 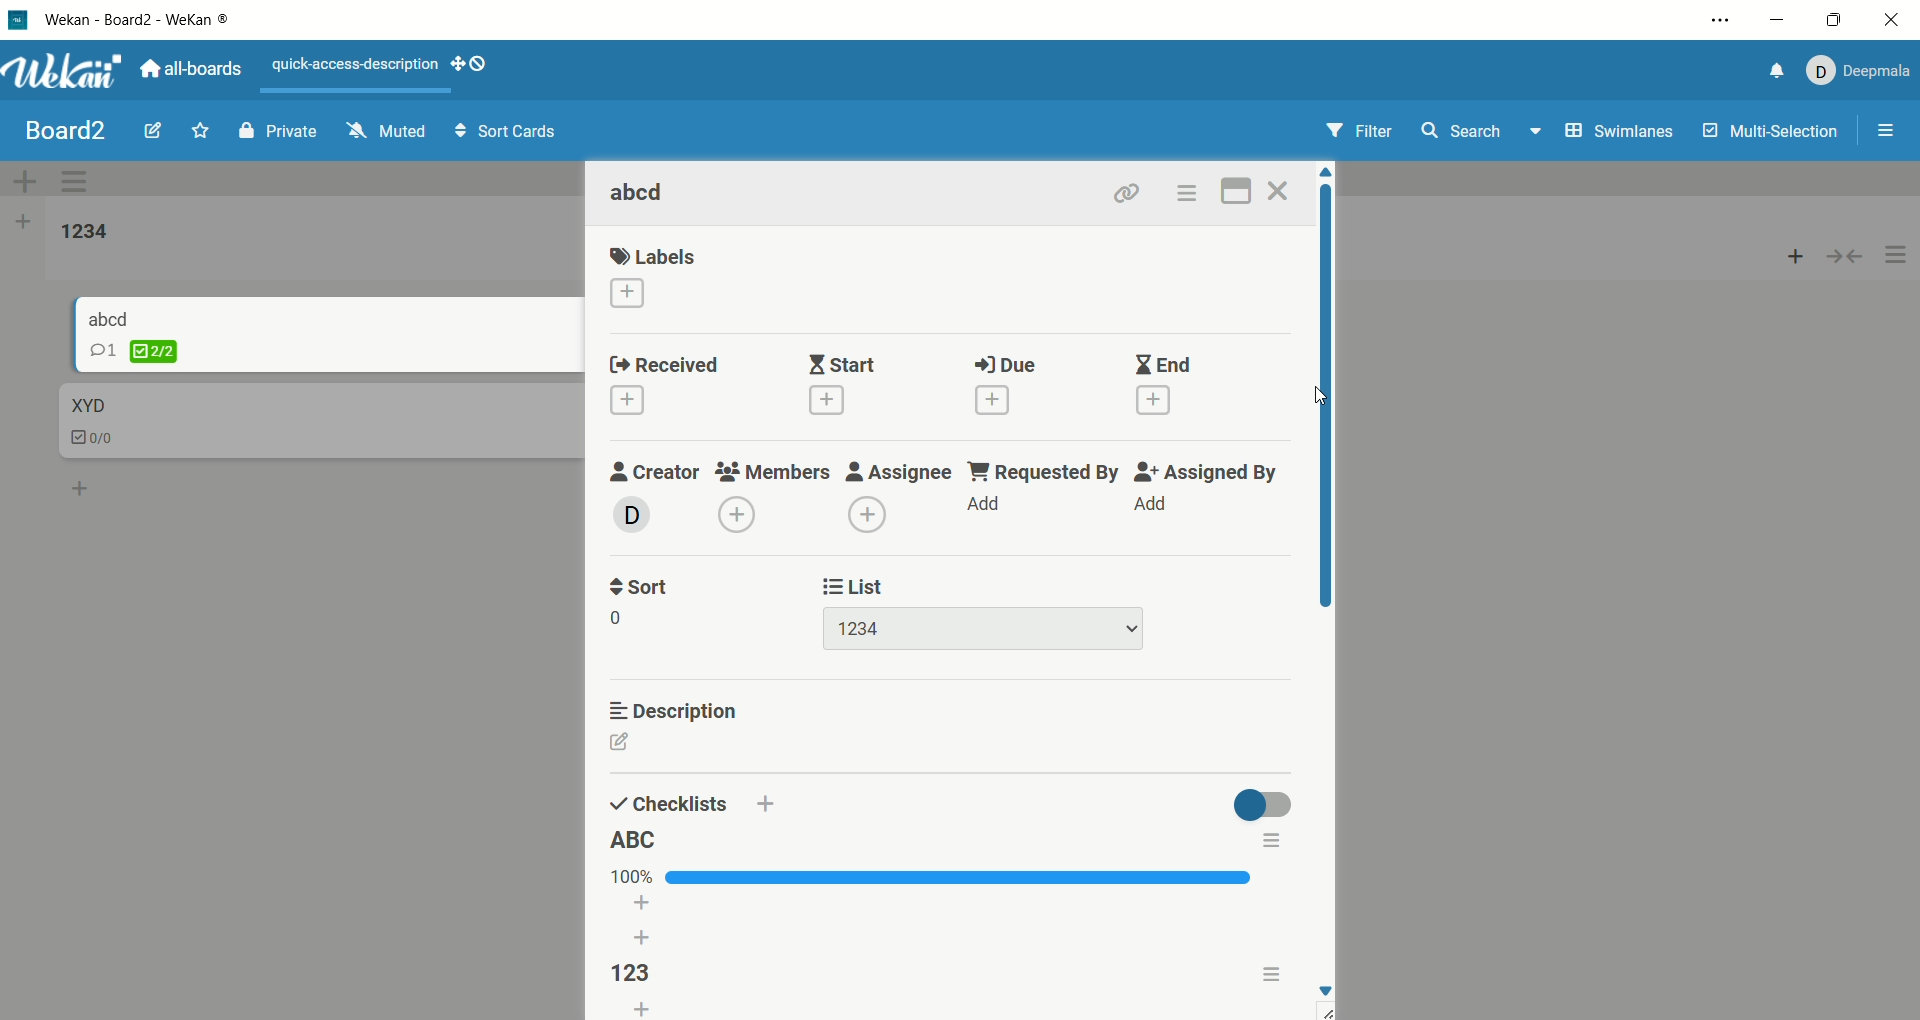 I want to click on Up, so click(x=1325, y=172).